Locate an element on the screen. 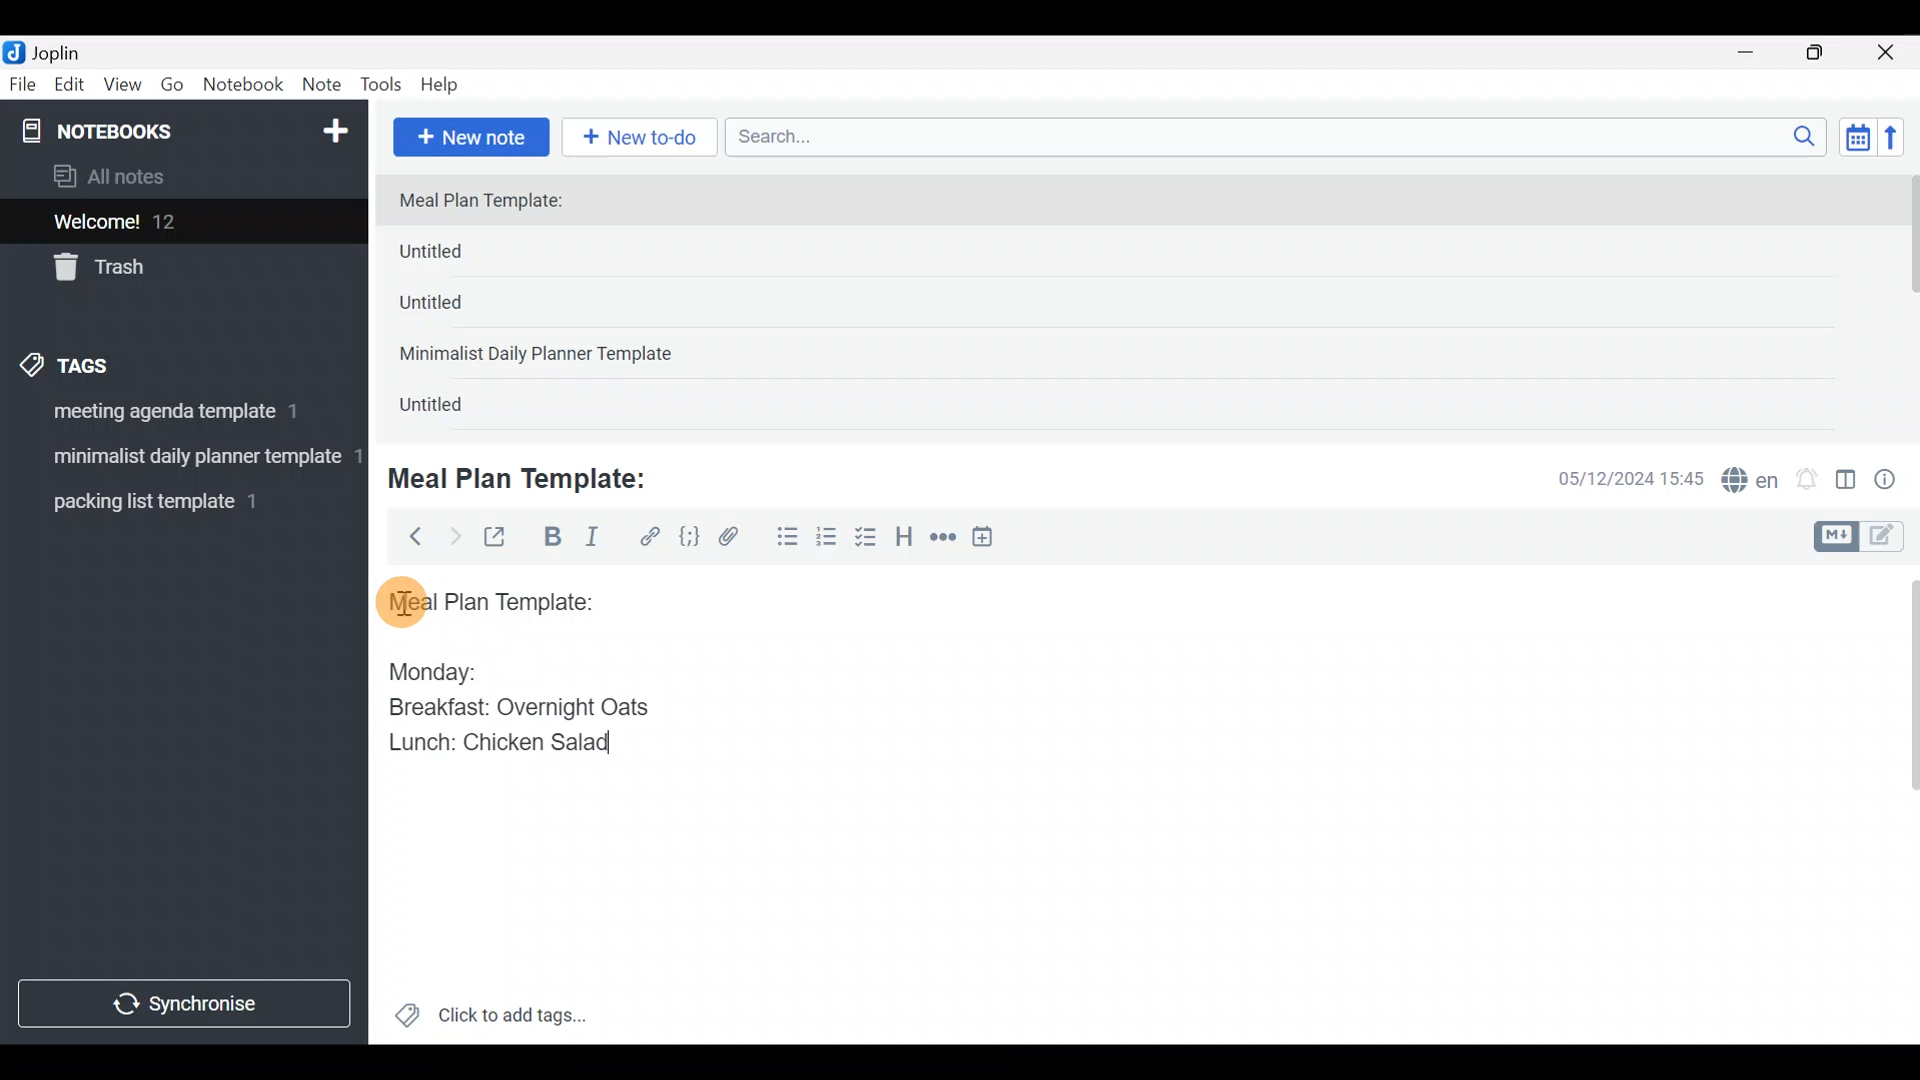  Toggle editor layout is located at coordinates (1847, 482).